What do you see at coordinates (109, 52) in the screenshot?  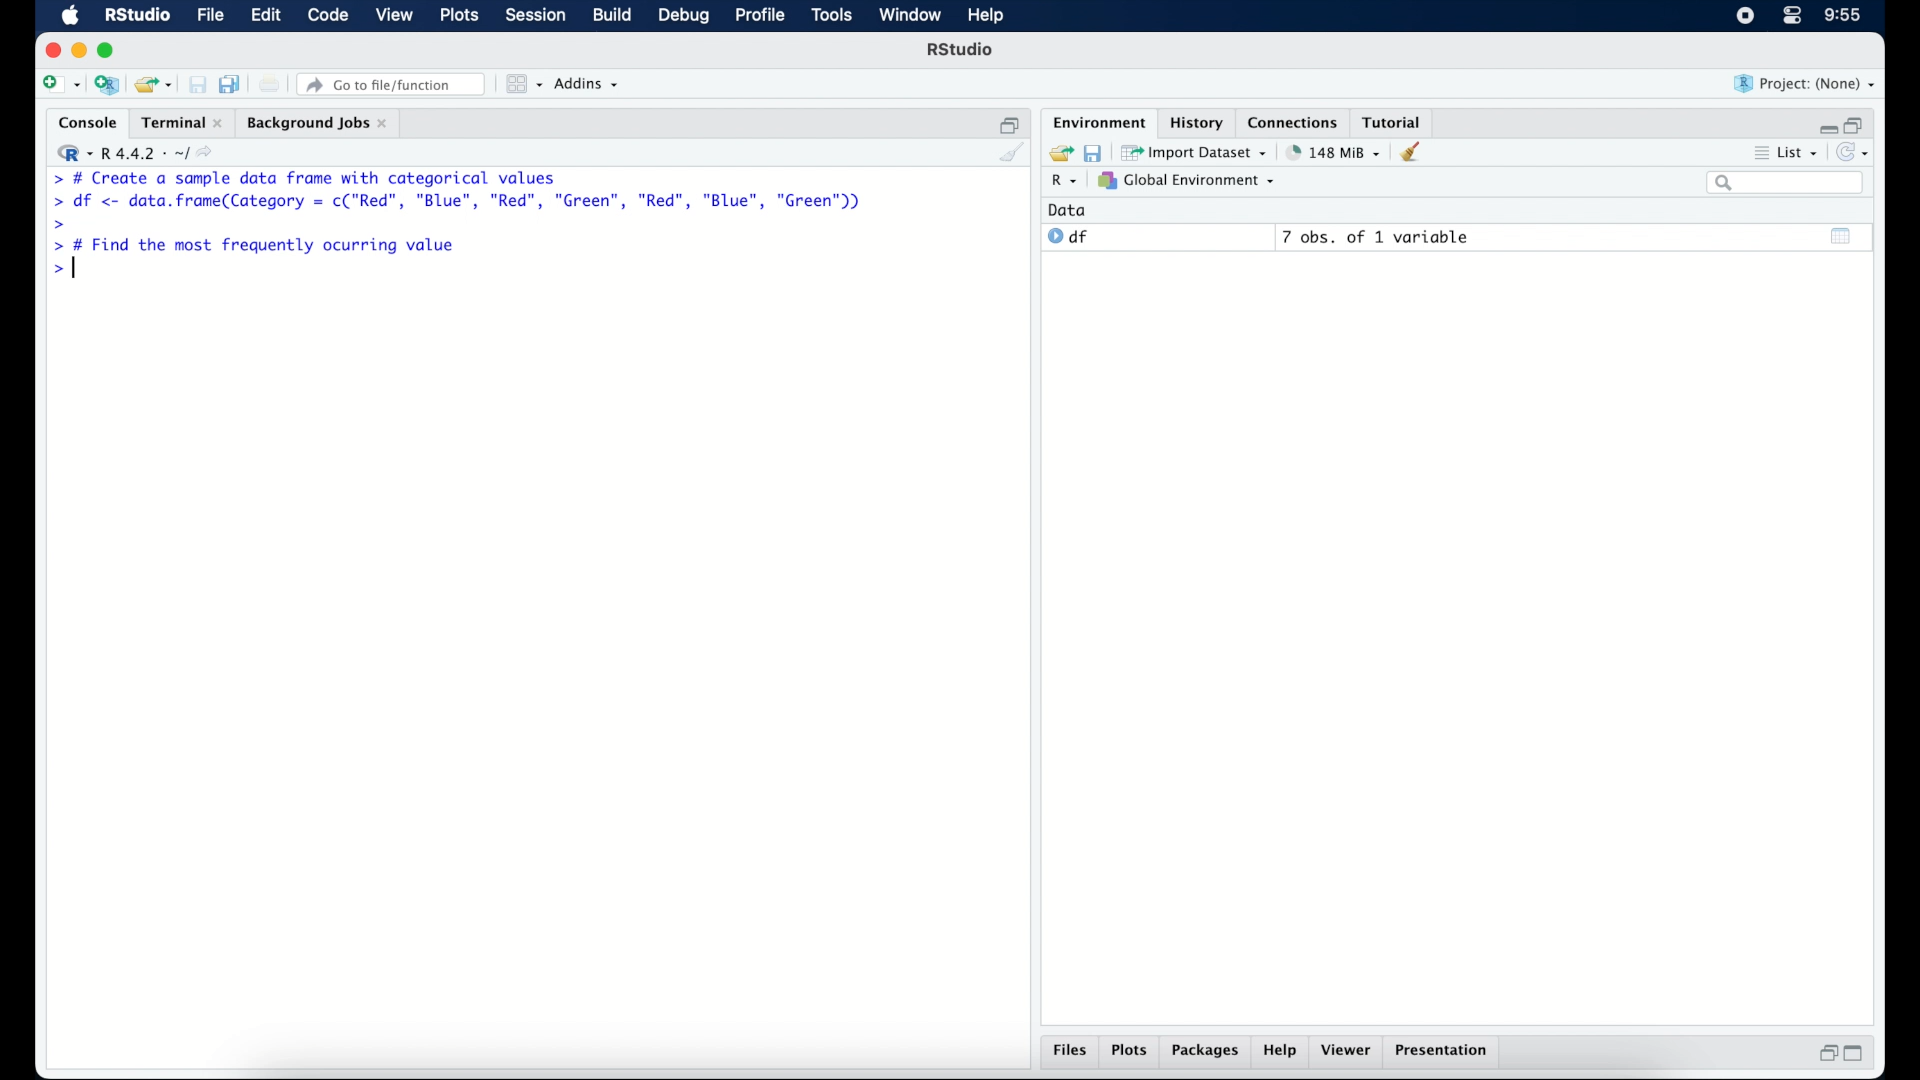 I see `maximize` at bounding box center [109, 52].